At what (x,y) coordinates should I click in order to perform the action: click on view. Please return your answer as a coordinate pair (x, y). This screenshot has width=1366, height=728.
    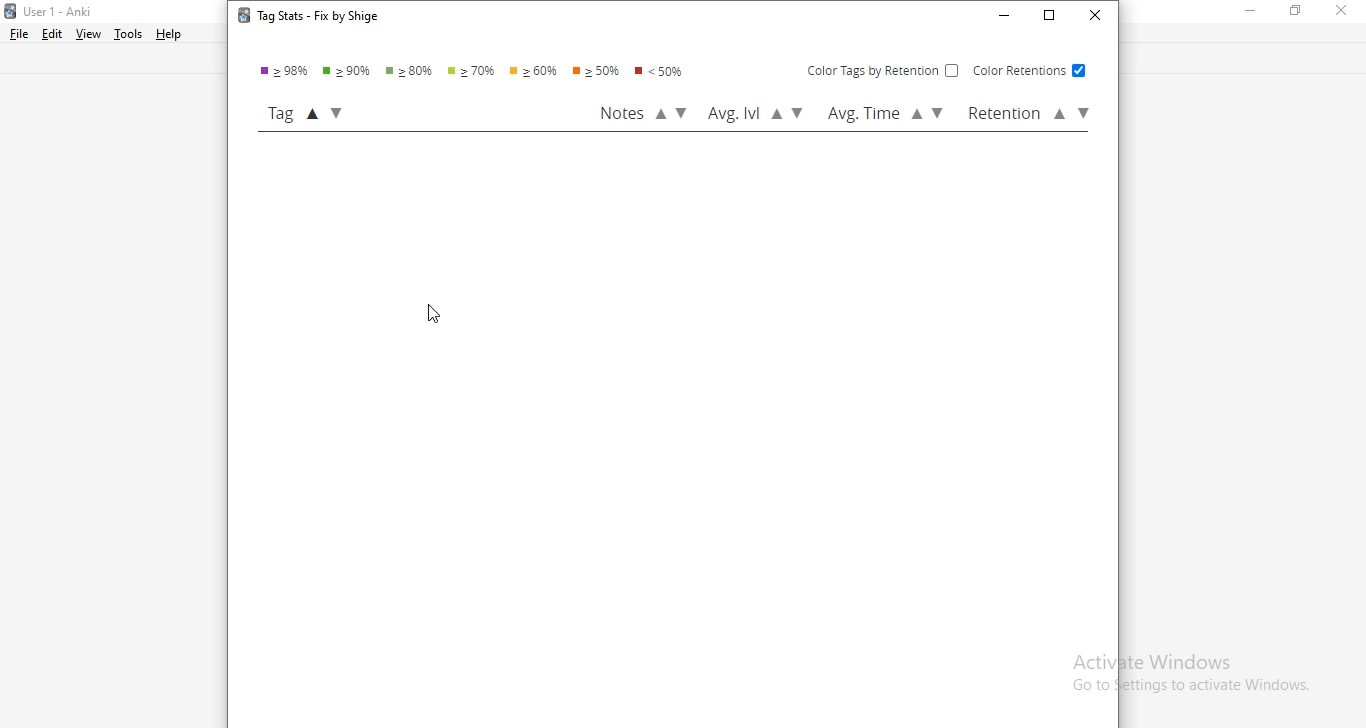
    Looking at the image, I should click on (89, 35).